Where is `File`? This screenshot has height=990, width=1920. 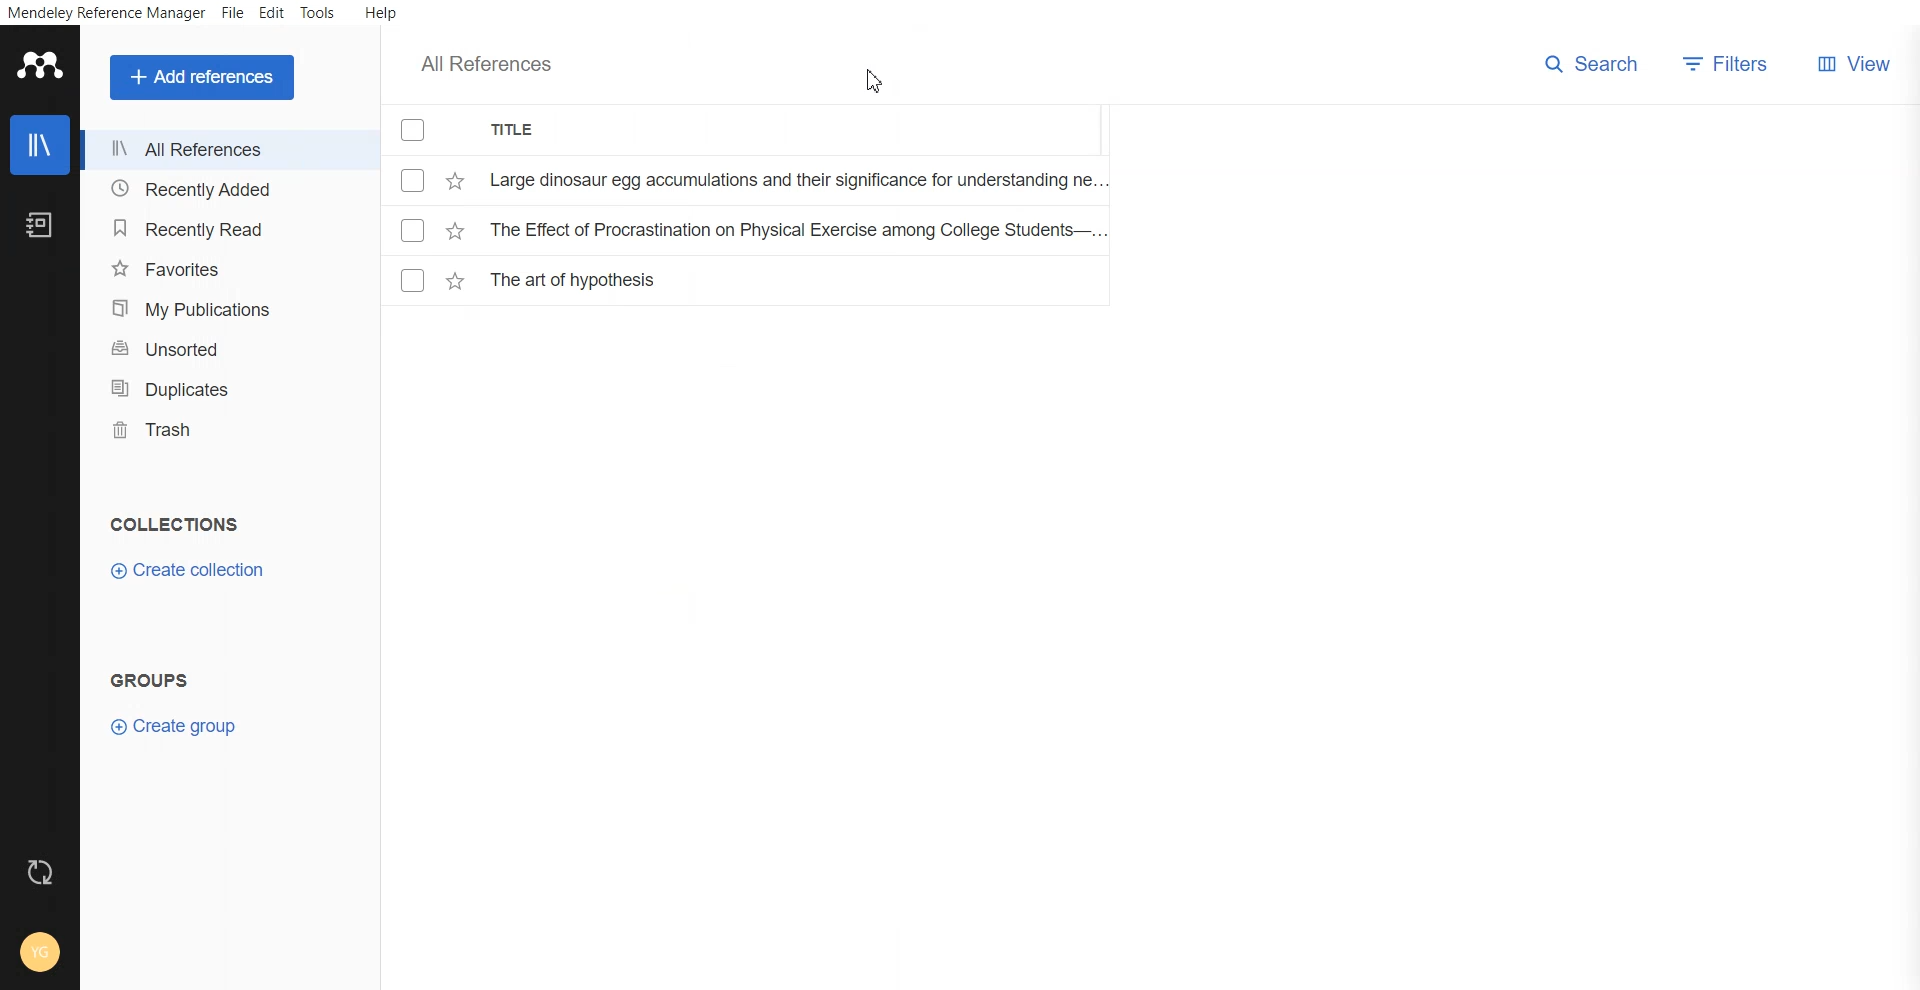 File is located at coordinates (750, 280).